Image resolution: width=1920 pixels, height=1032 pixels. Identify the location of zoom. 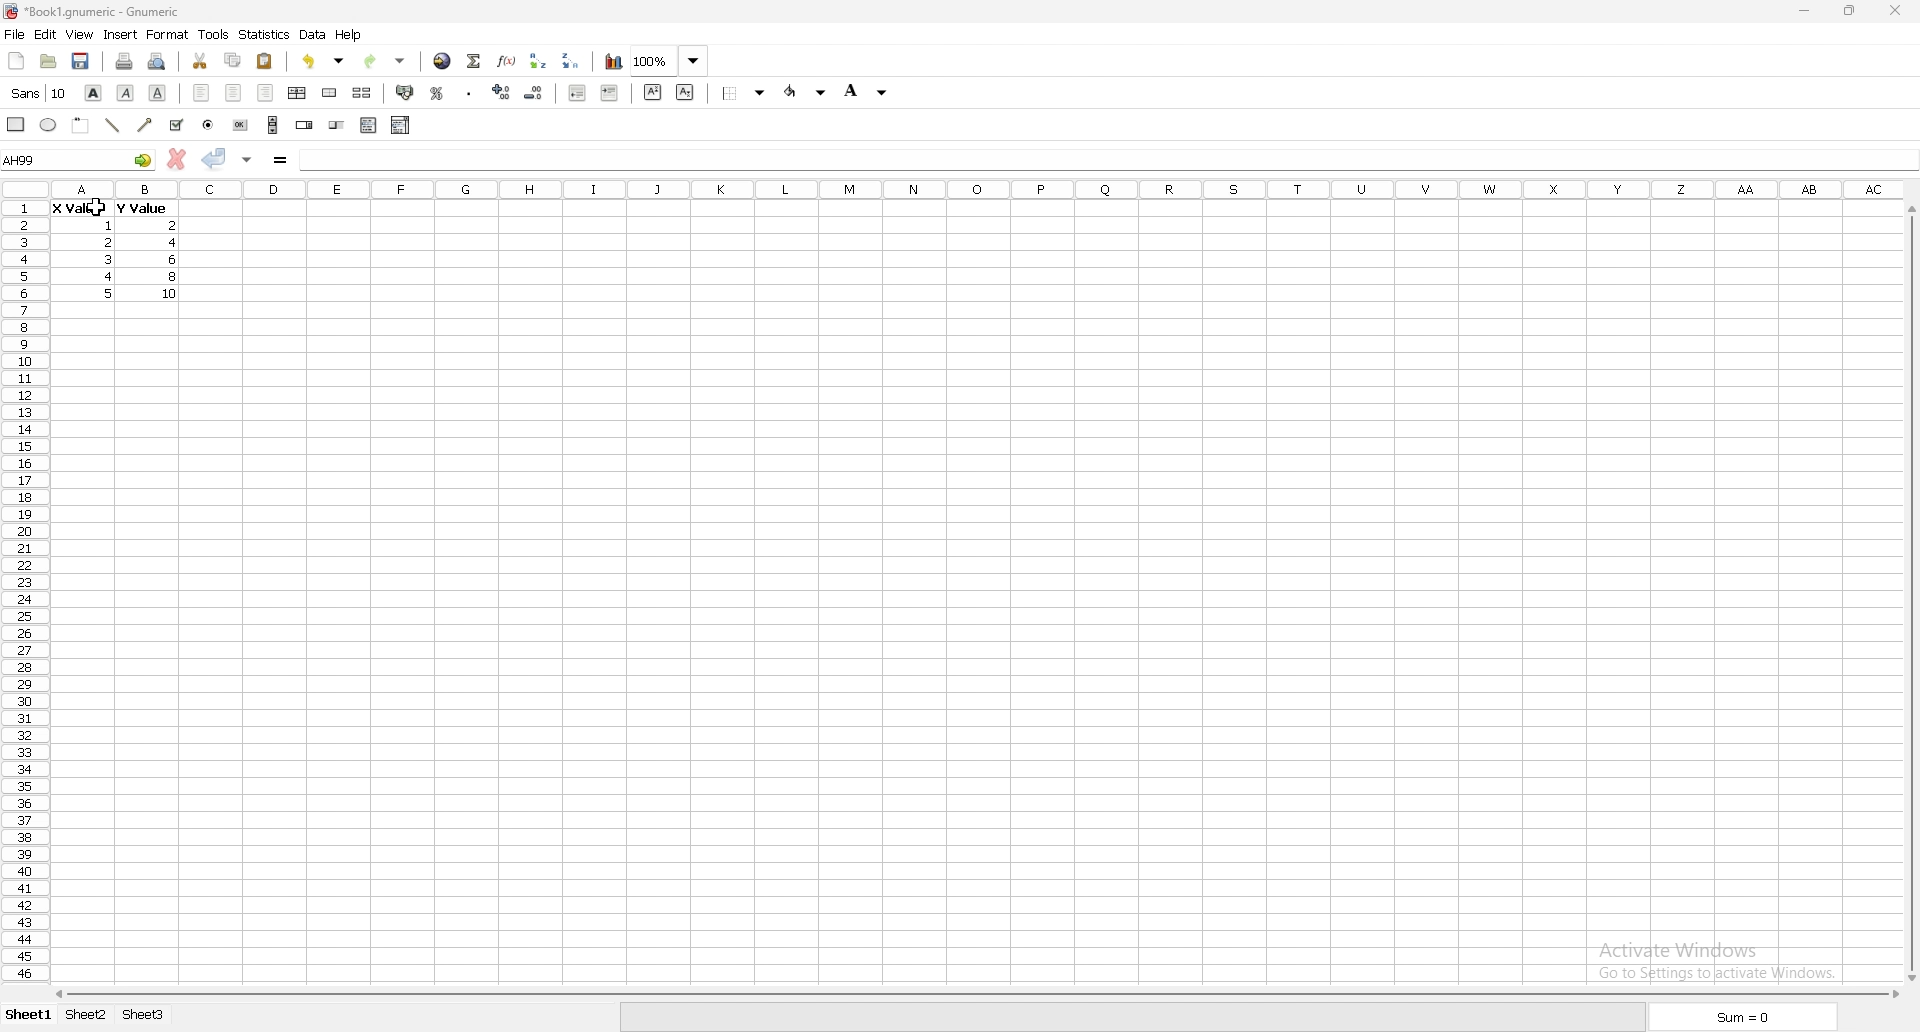
(669, 60).